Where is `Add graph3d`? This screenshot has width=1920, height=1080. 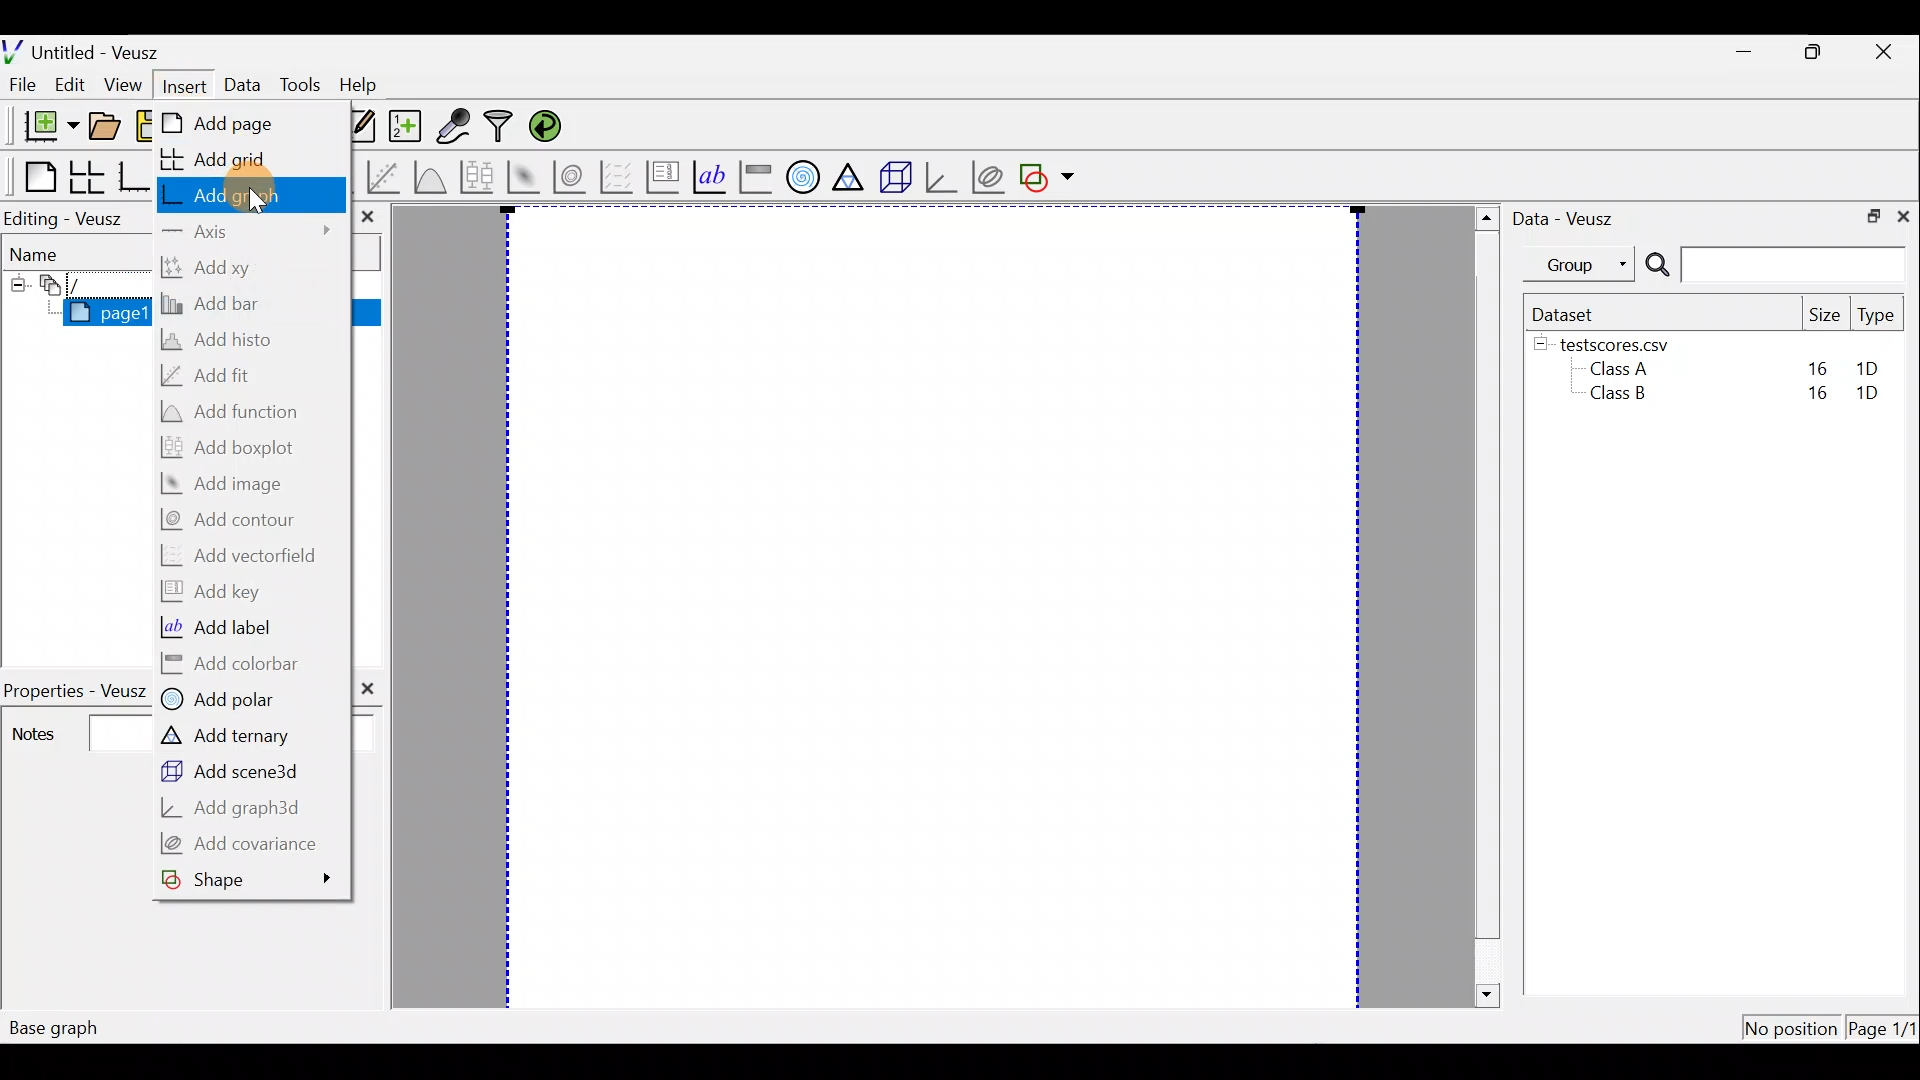 Add graph3d is located at coordinates (235, 809).